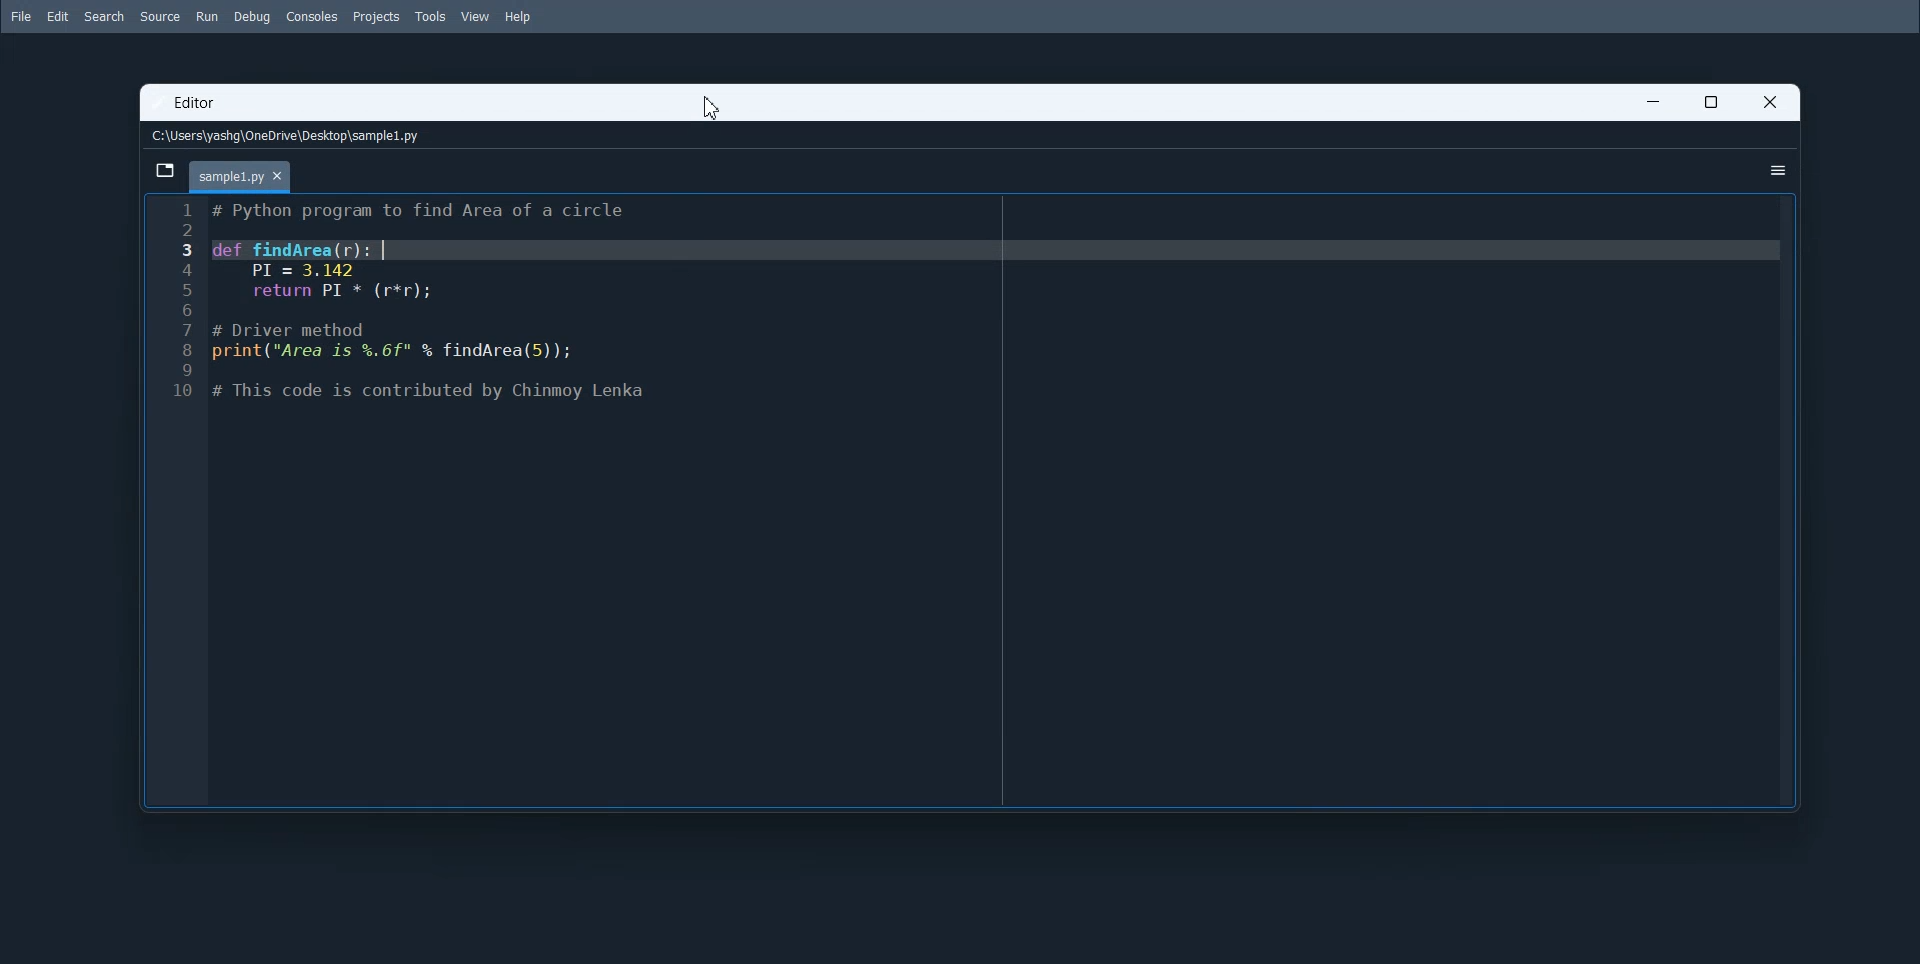  Describe the element at coordinates (19, 16) in the screenshot. I see `File` at that location.